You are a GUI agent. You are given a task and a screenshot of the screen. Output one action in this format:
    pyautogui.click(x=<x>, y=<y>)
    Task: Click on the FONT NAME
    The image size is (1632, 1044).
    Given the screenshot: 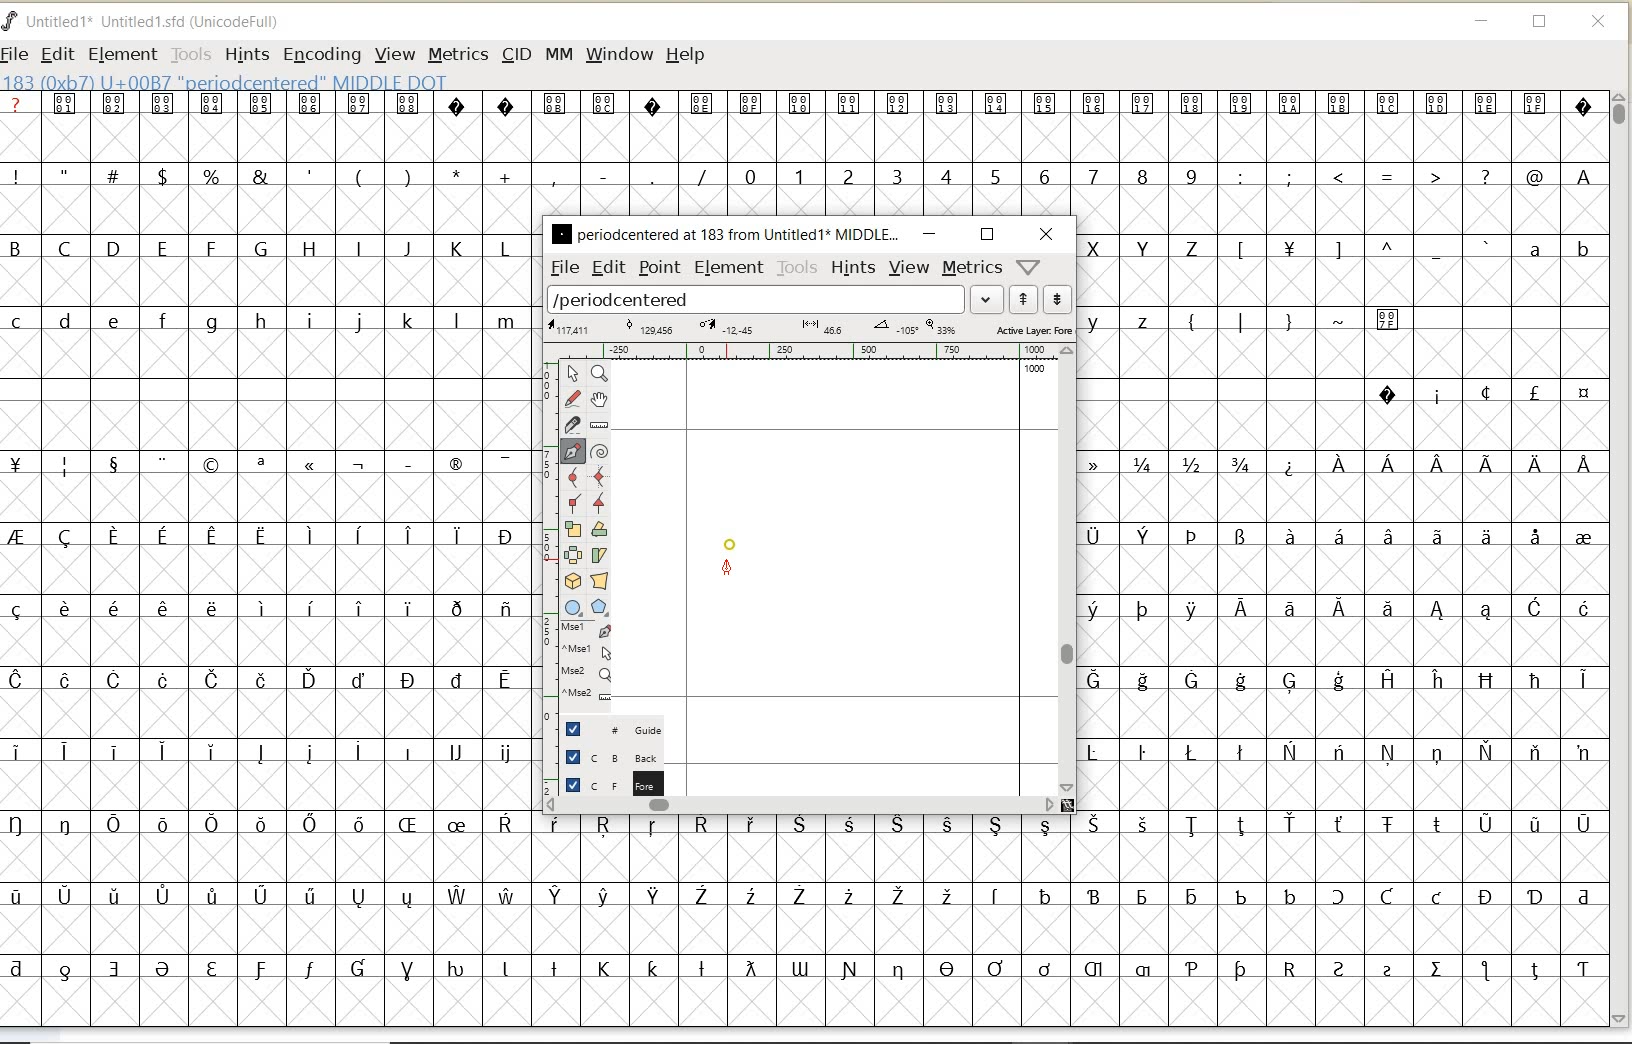 What is the action you would take?
    pyautogui.click(x=156, y=22)
    